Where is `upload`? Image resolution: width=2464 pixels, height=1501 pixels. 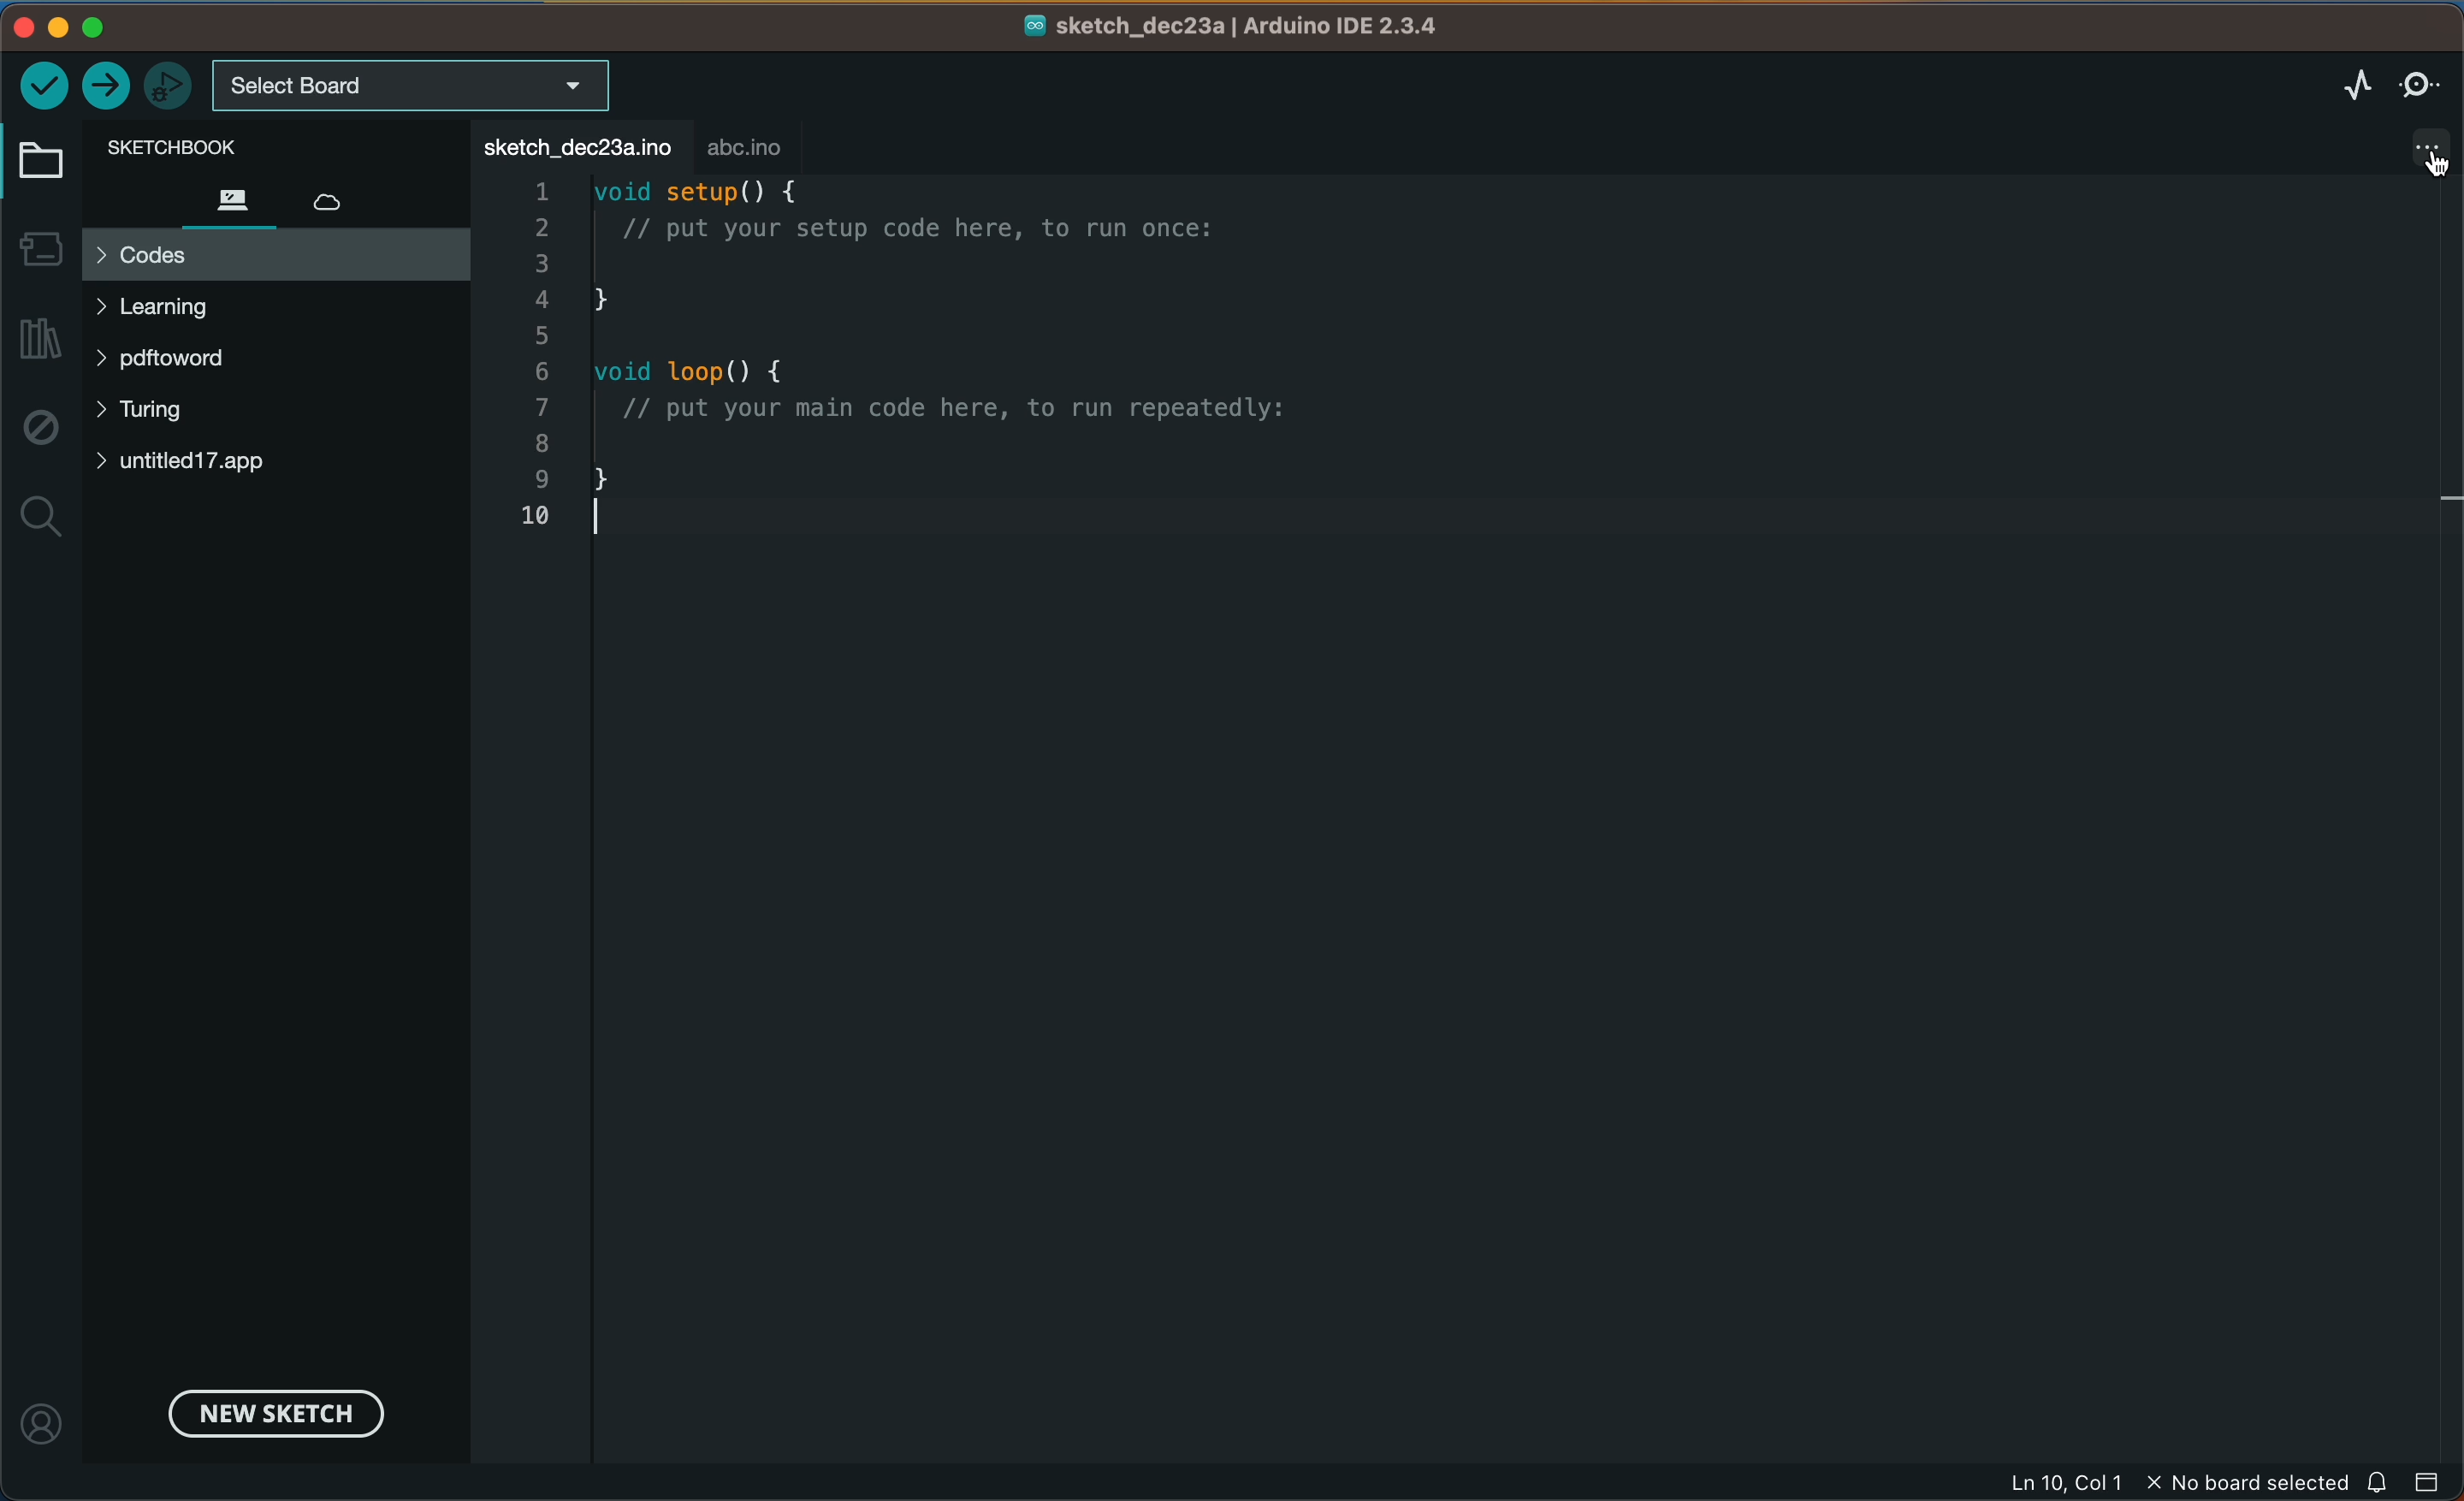 upload is located at coordinates (105, 86).